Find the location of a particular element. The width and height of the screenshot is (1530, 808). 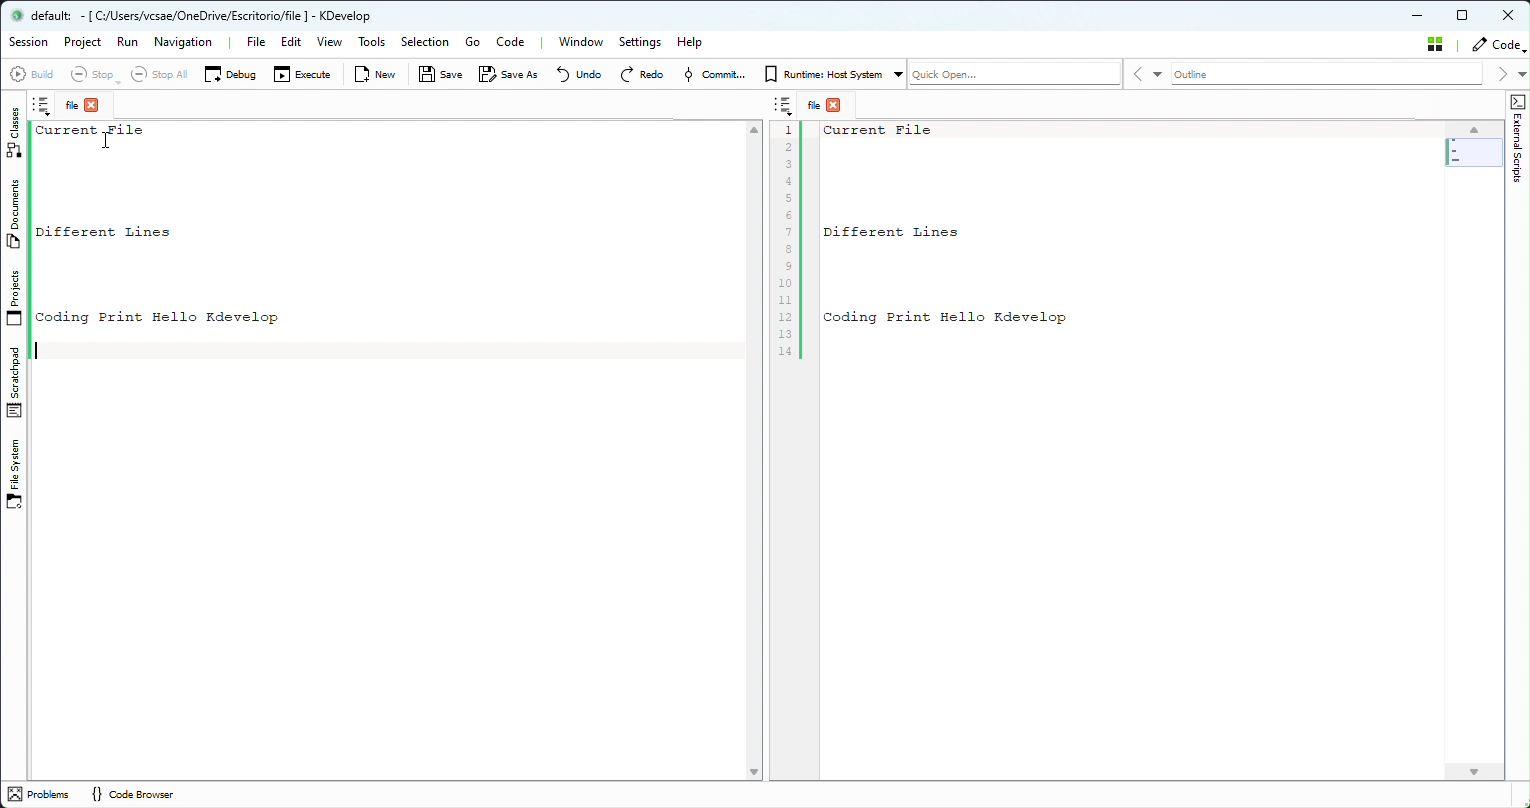

Navigation is located at coordinates (192, 43).